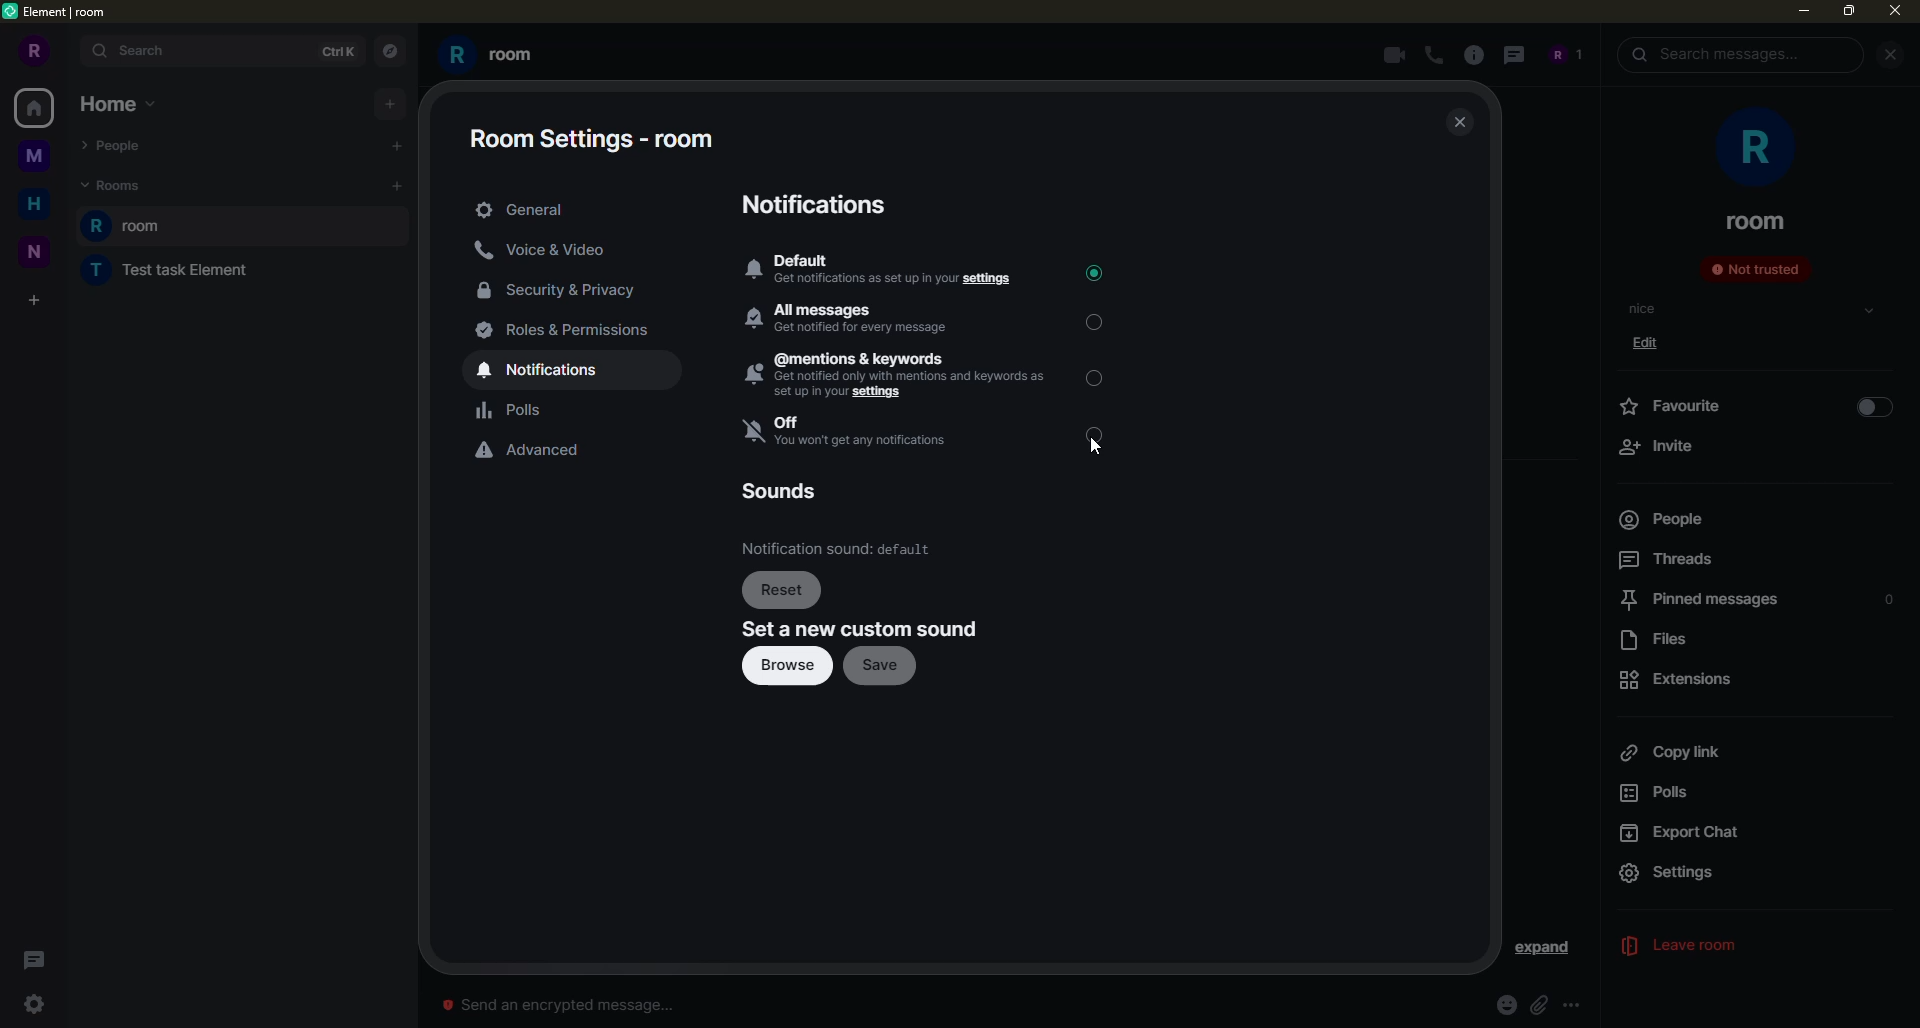 This screenshot has width=1920, height=1028. Describe the element at coordinates (1574, 1003) in the screenshot. I see `options` at that location.